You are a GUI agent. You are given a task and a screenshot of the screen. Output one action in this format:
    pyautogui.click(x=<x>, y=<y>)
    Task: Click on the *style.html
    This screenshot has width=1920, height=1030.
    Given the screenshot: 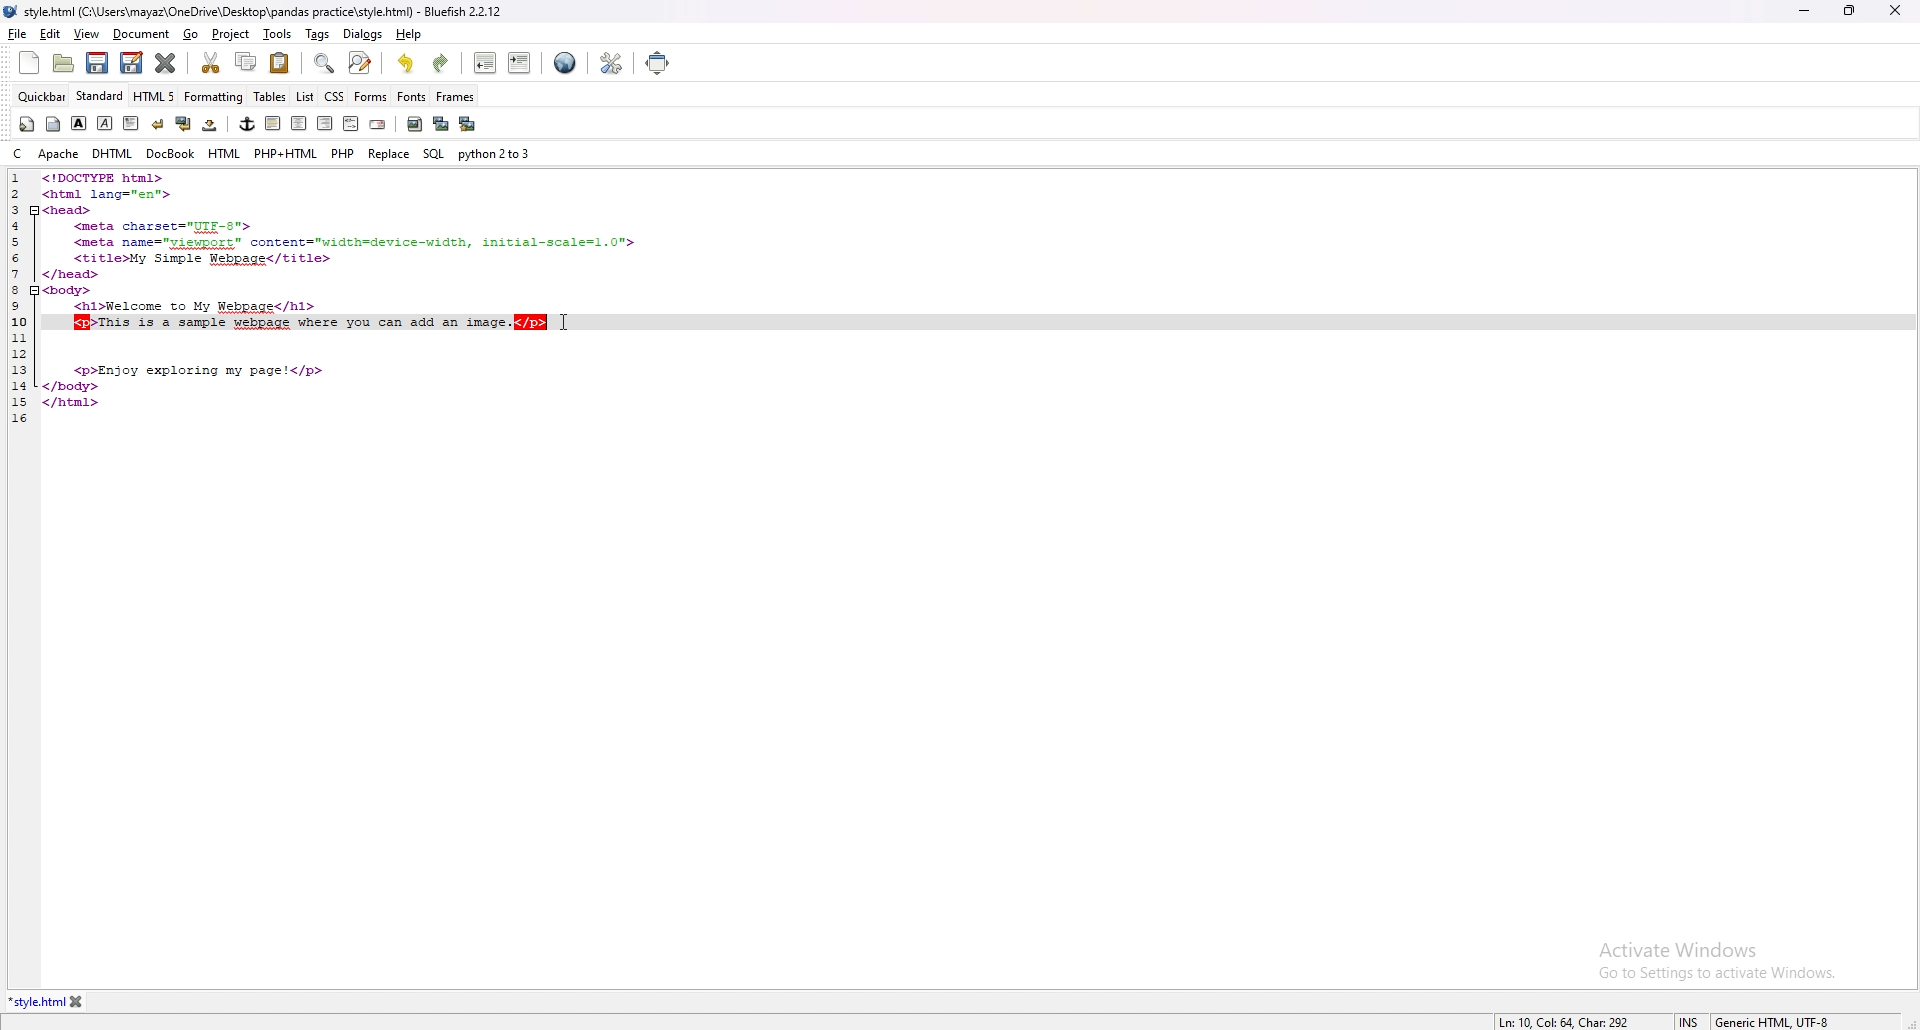 What is the action you would take?
    pyautogui.click(x=36, y=1003)
    